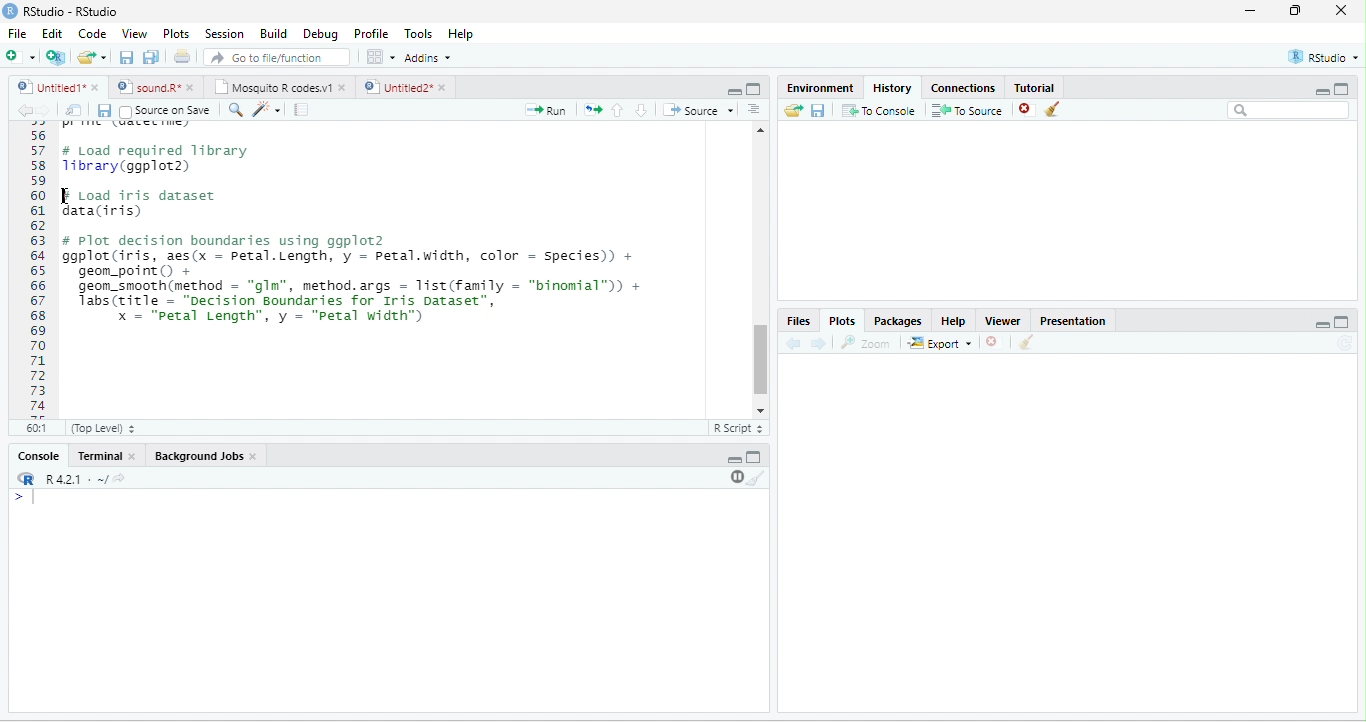  What do you see at coordinates (821, 87) in the screenshot?
I see `Environment` at bounding box center [821, 87].